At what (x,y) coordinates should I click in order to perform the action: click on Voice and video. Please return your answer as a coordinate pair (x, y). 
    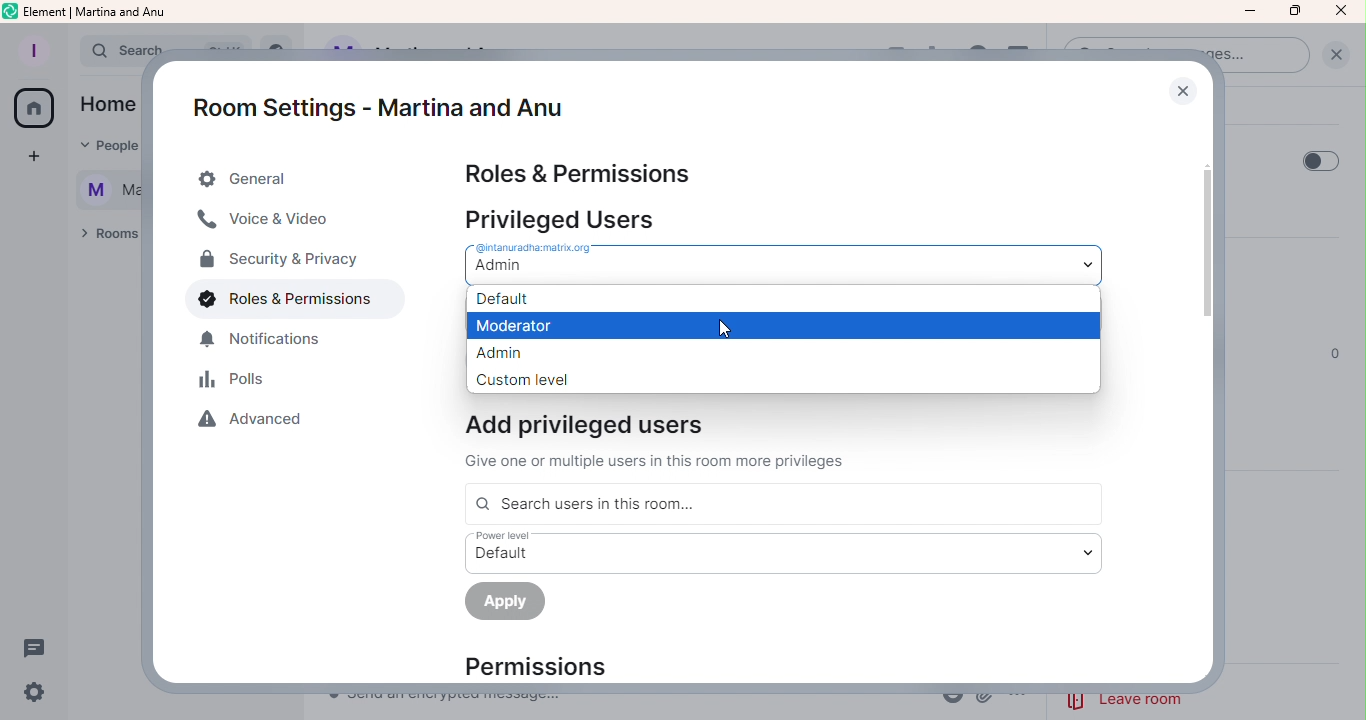
    Looking at the image, I should click on (268, 222).